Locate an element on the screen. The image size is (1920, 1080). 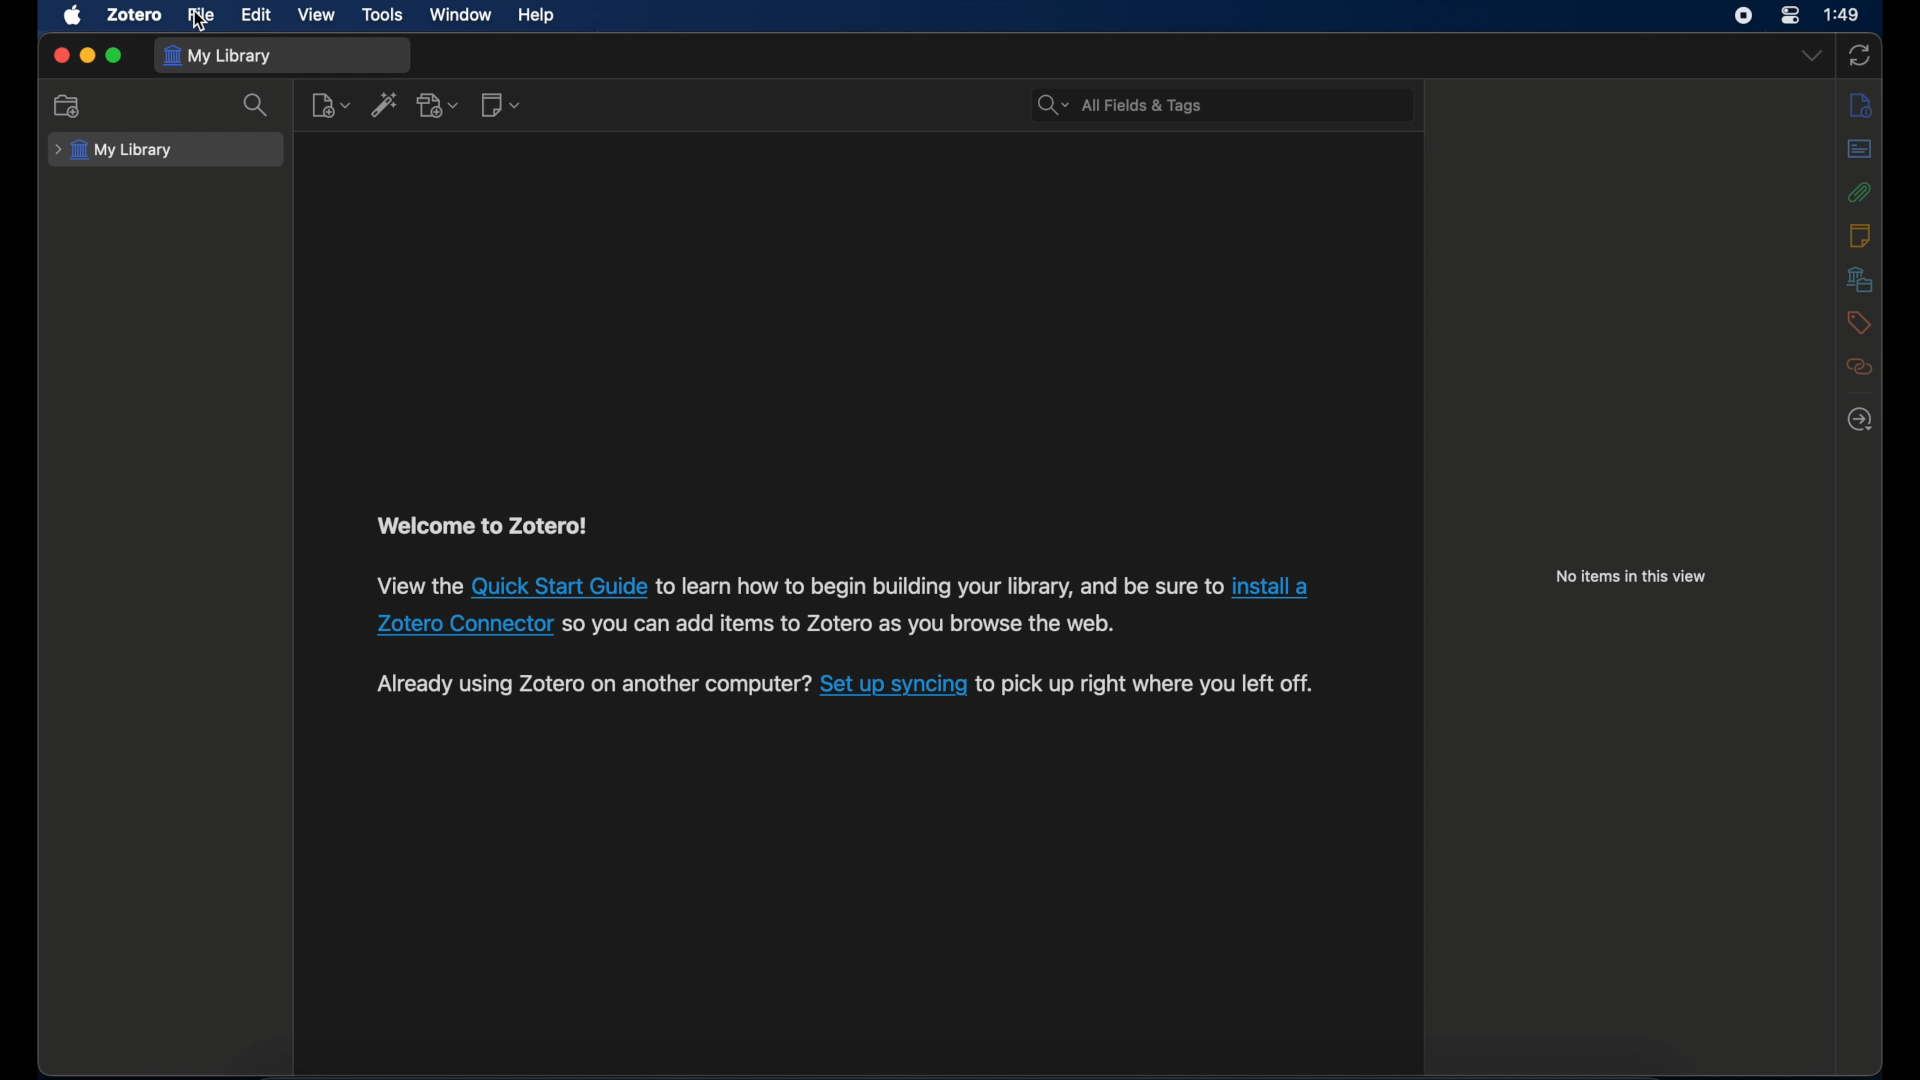
view is located at coordinates (318, 15).